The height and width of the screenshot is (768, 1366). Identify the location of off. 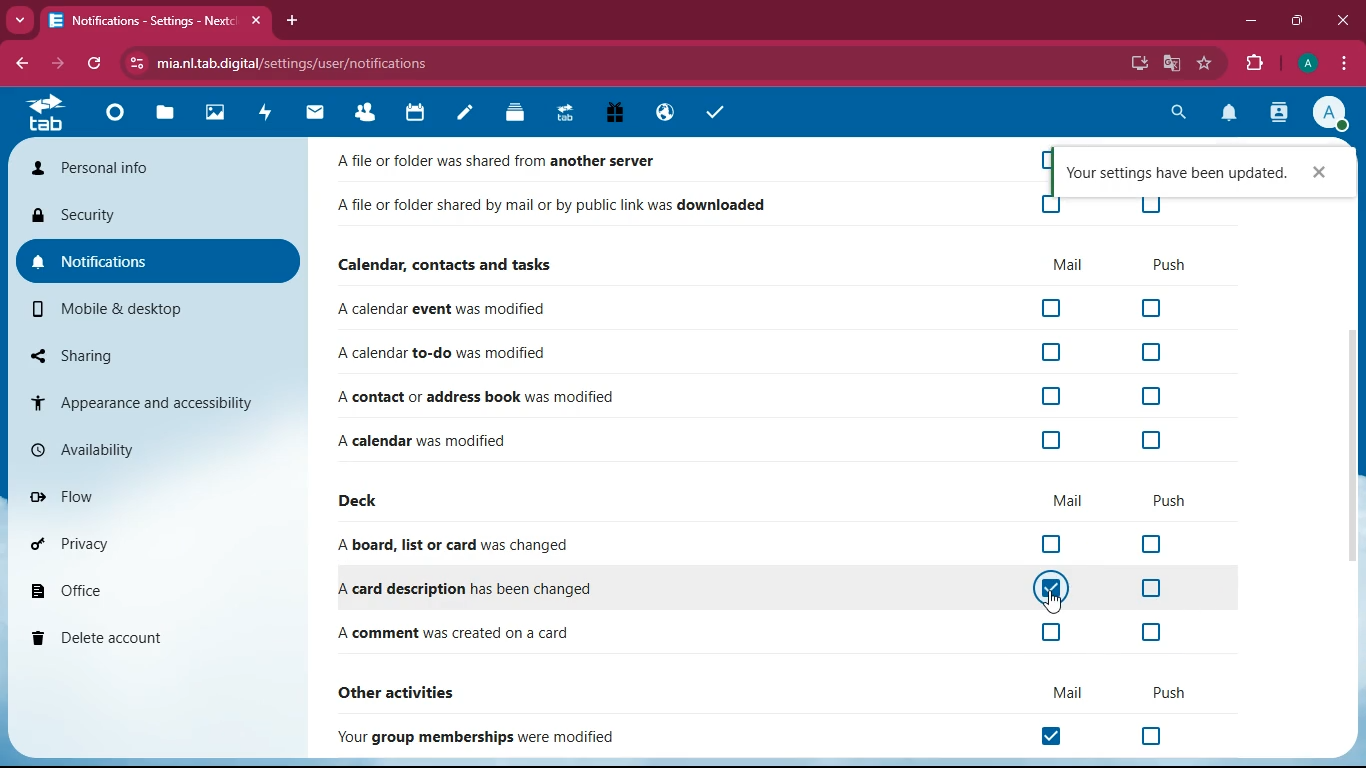
(1148, 354).